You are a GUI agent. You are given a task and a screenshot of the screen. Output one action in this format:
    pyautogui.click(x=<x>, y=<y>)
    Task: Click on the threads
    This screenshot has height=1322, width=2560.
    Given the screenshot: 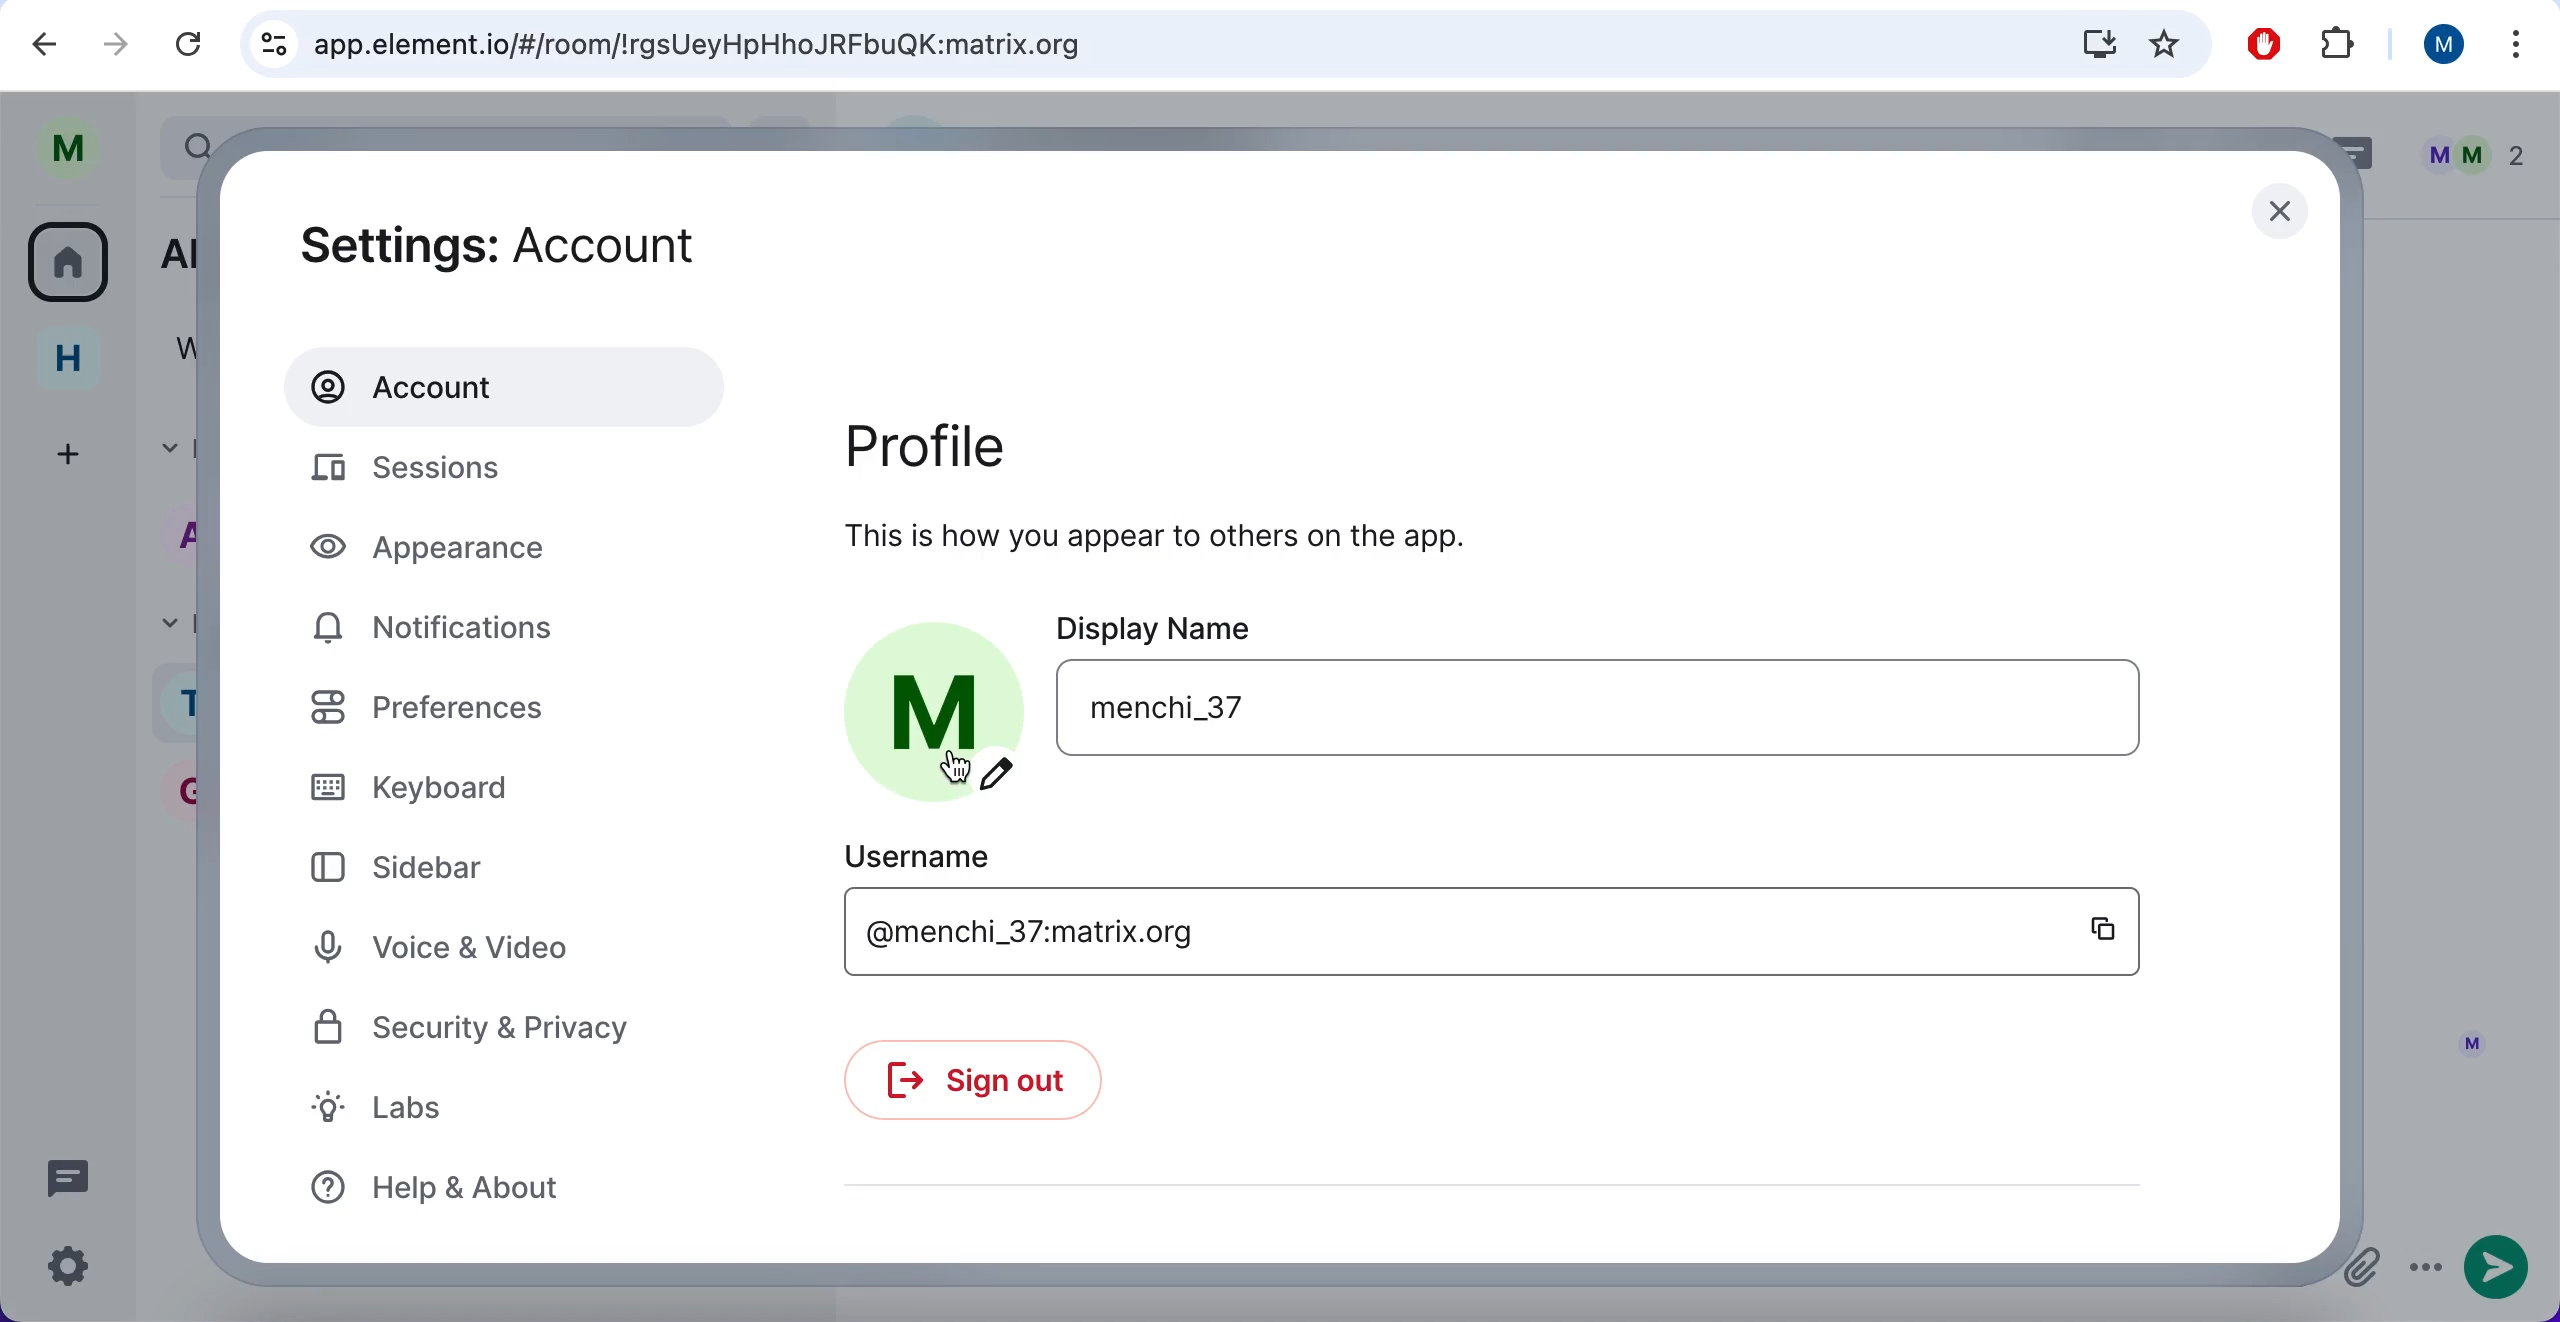 What is the action you would take?
    pyautogui.click(x=68, y=1177)
    